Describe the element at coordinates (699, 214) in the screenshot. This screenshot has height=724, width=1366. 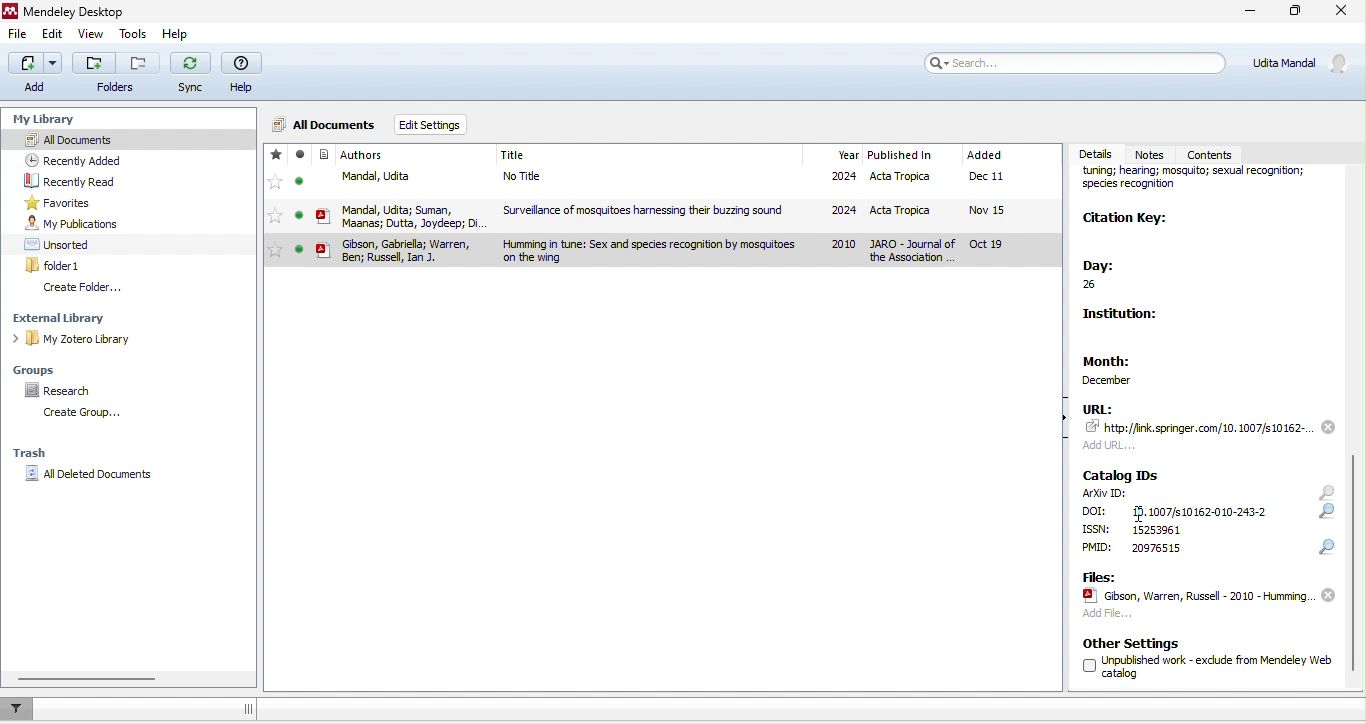
I see `file` at that location.